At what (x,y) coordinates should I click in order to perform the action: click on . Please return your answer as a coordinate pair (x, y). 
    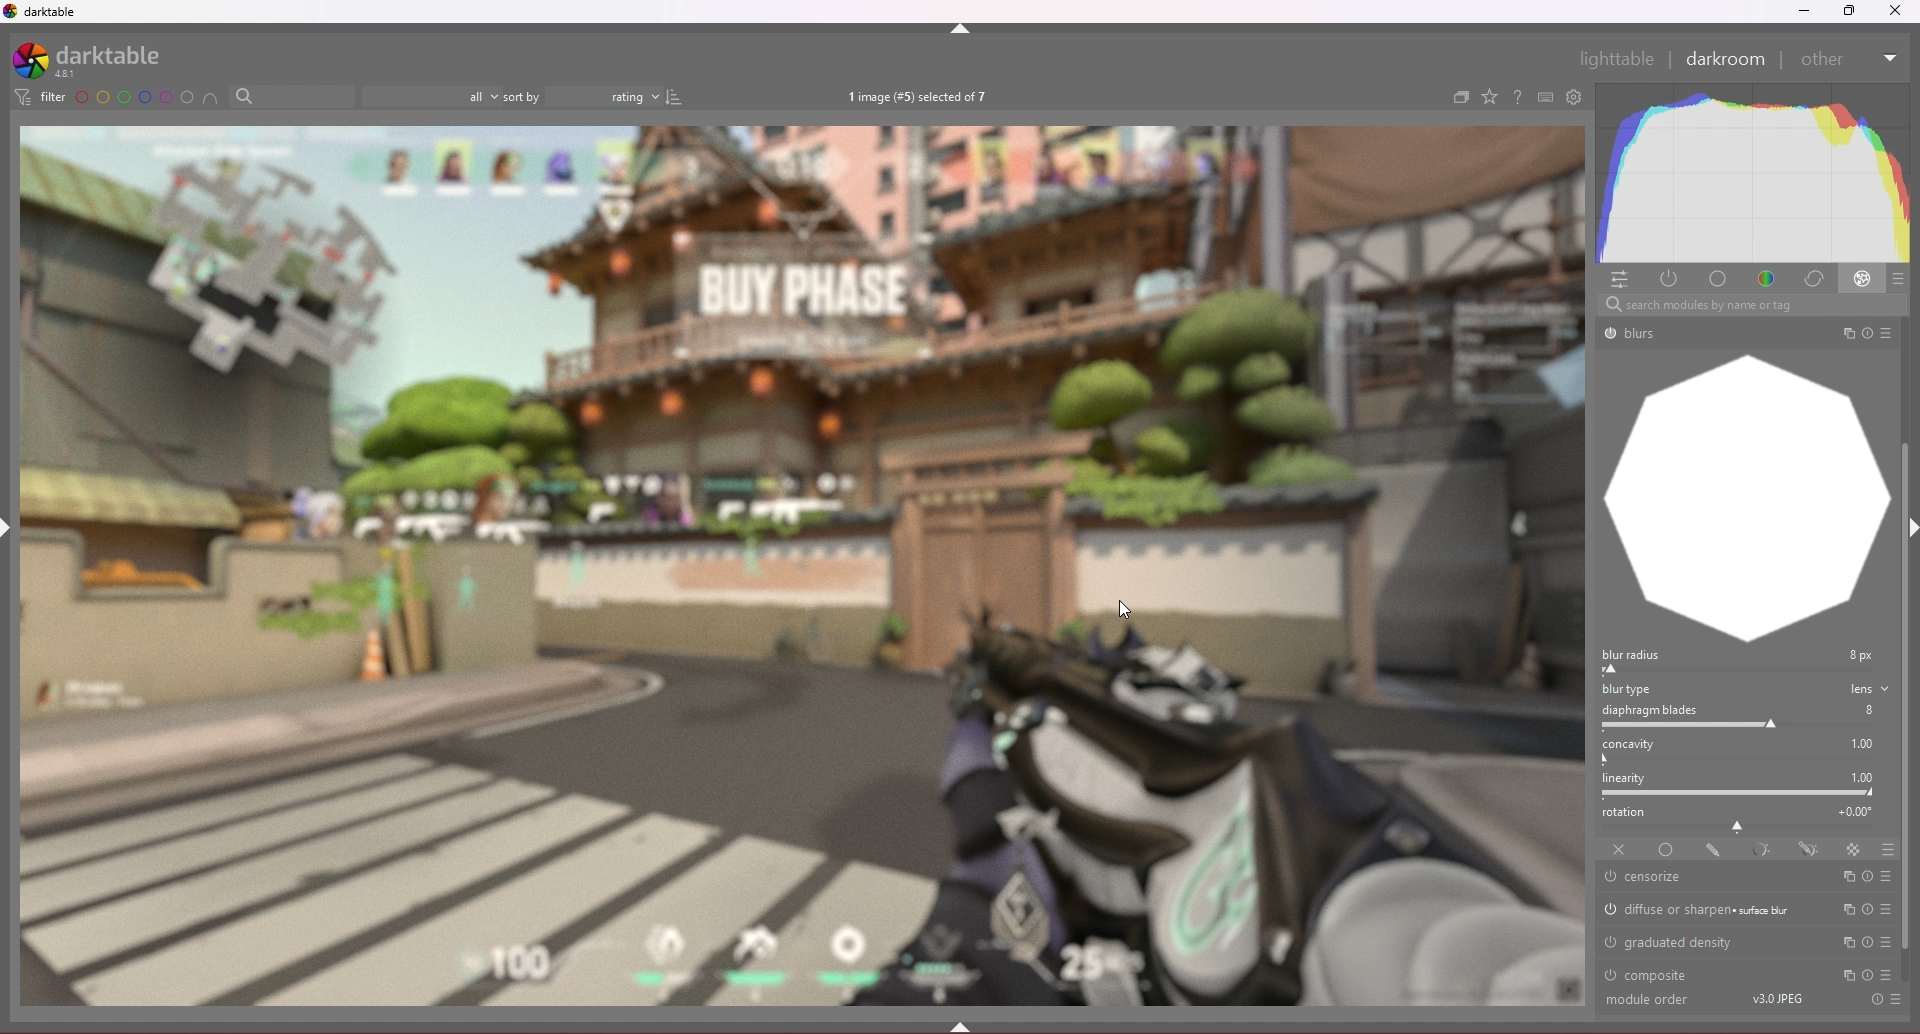
    Looking at the image, I should click on (1866, 977).